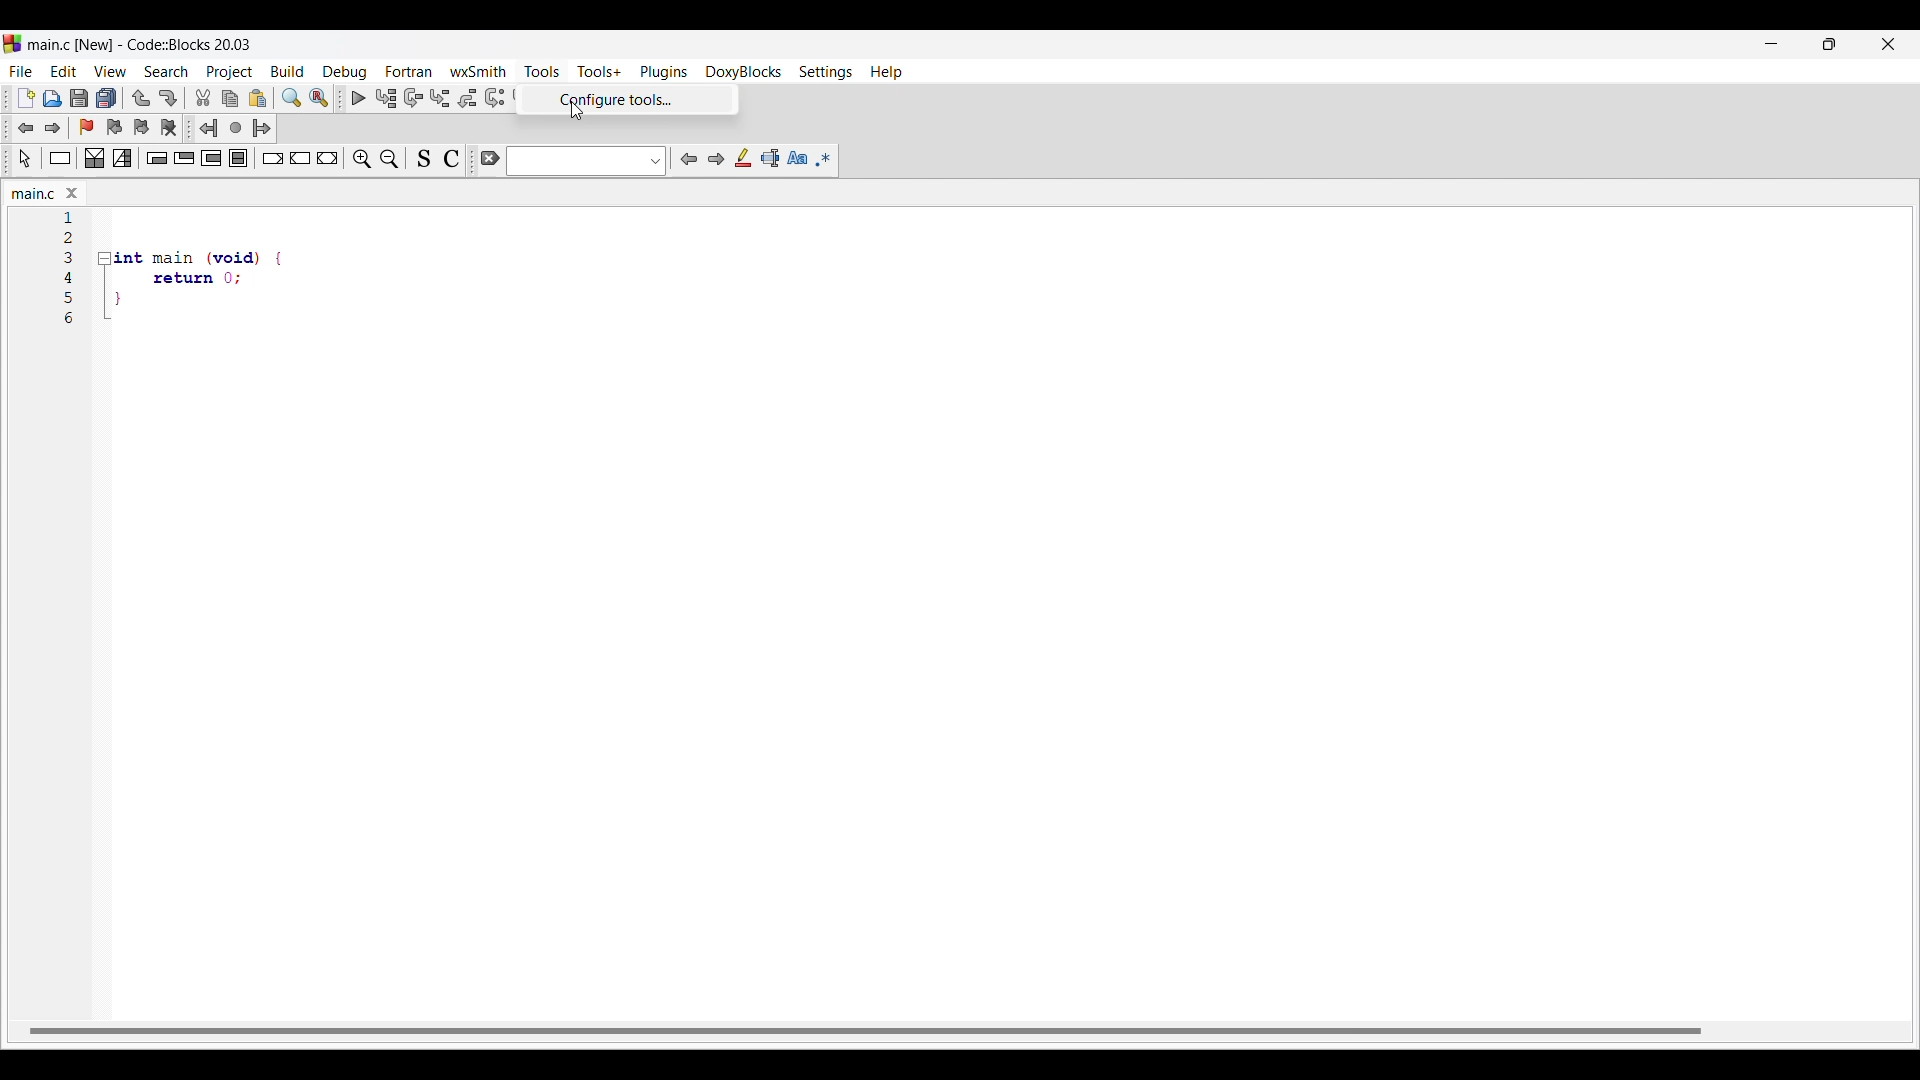  Describe the element at coordinates (141, 98) in the screenshot. I see `Undo` at that location.